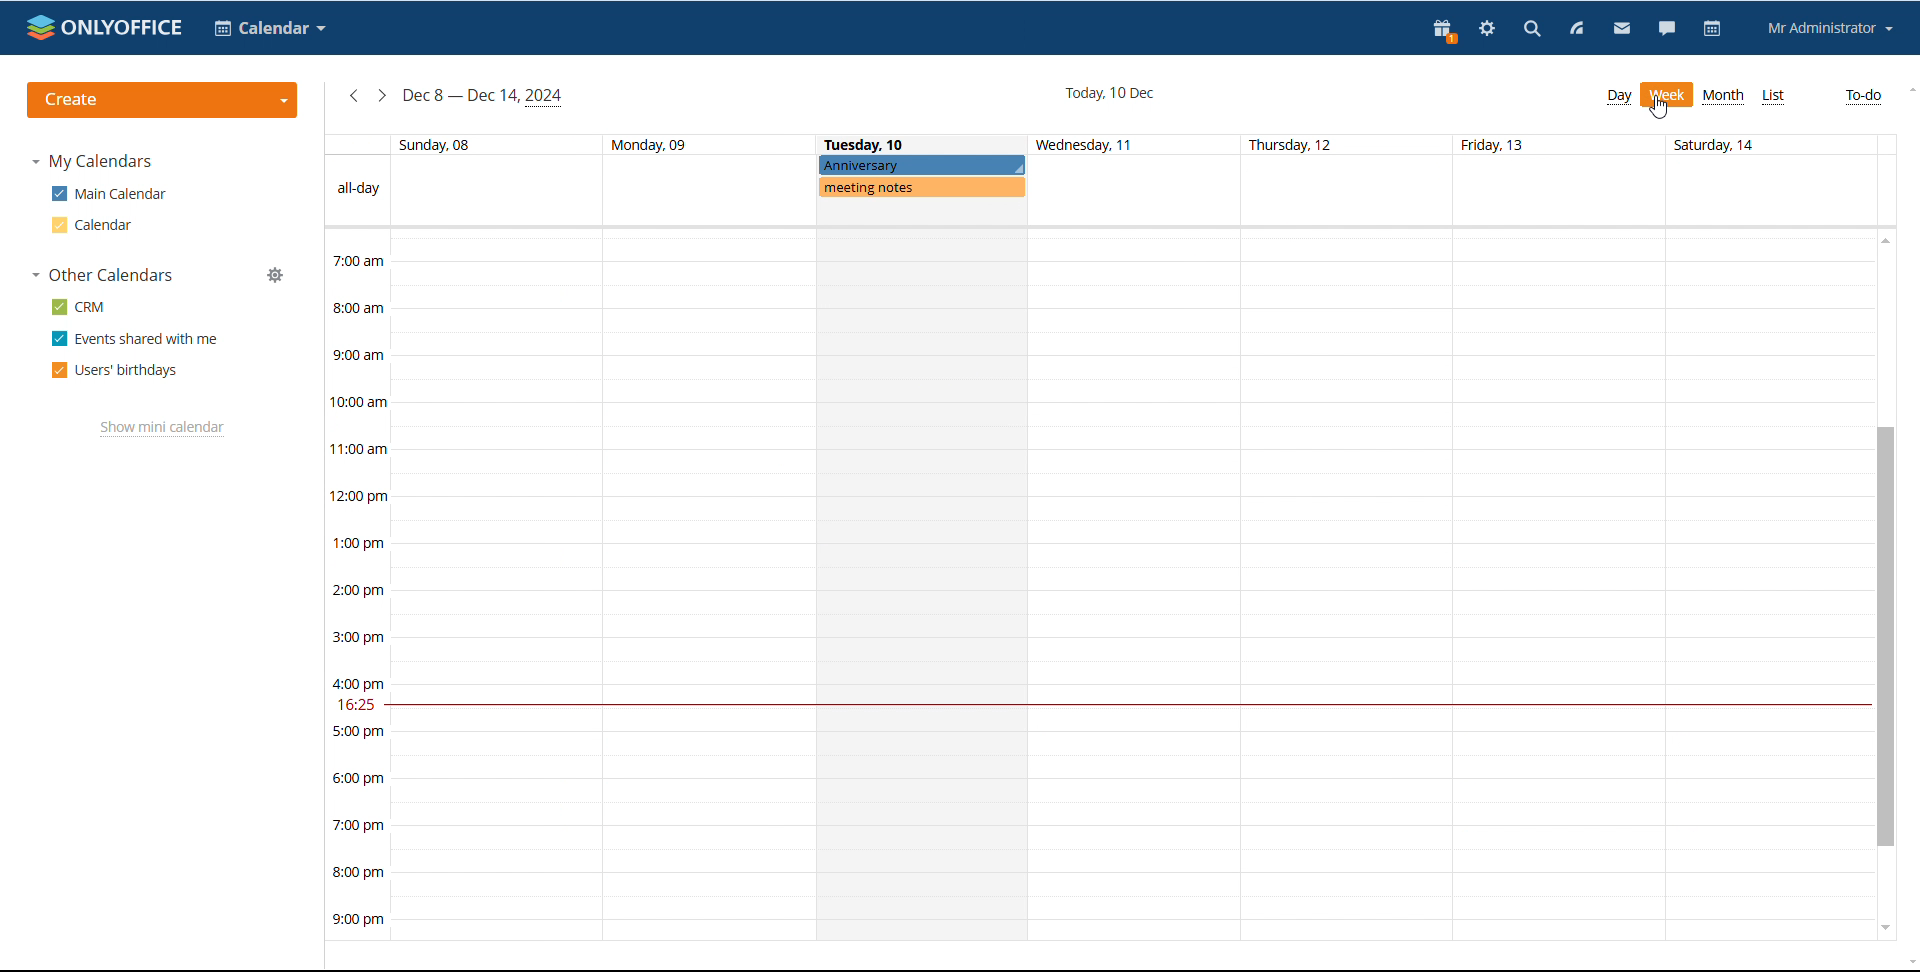 This screenshot has height=972, width=1920. I want to click on create, so click(163, 100).